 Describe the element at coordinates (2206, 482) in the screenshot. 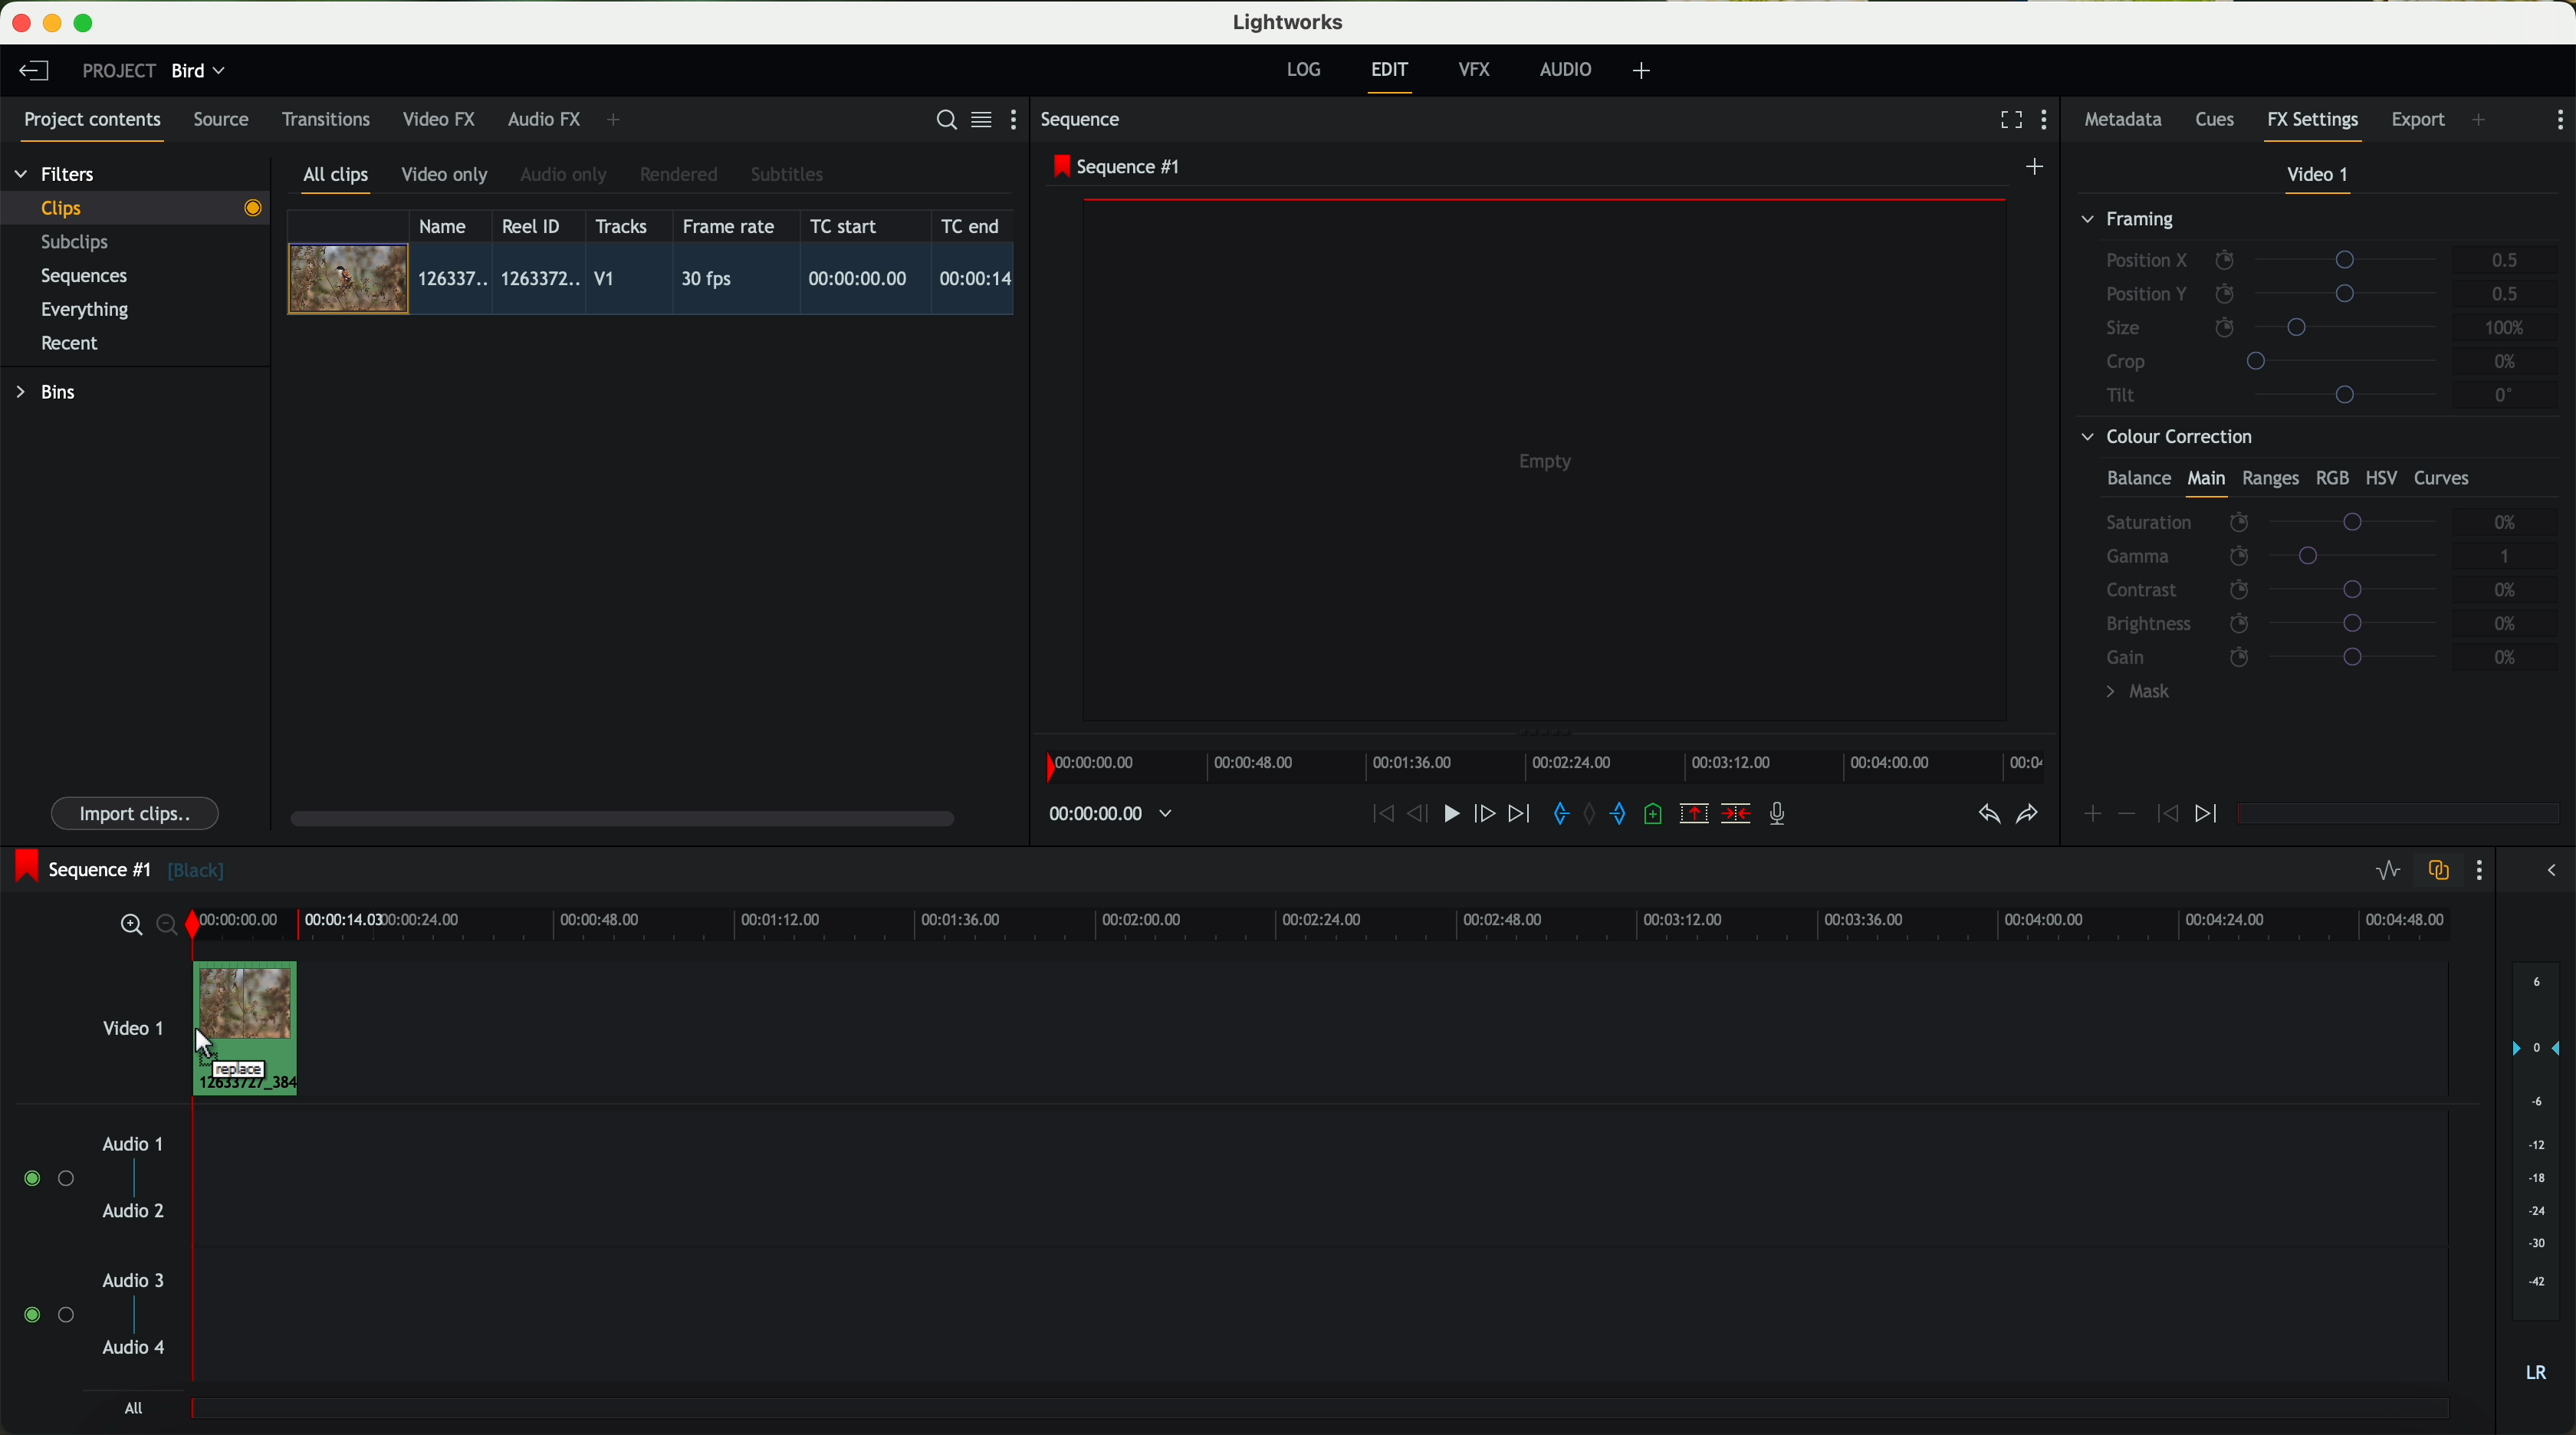

I see `main` at that location.